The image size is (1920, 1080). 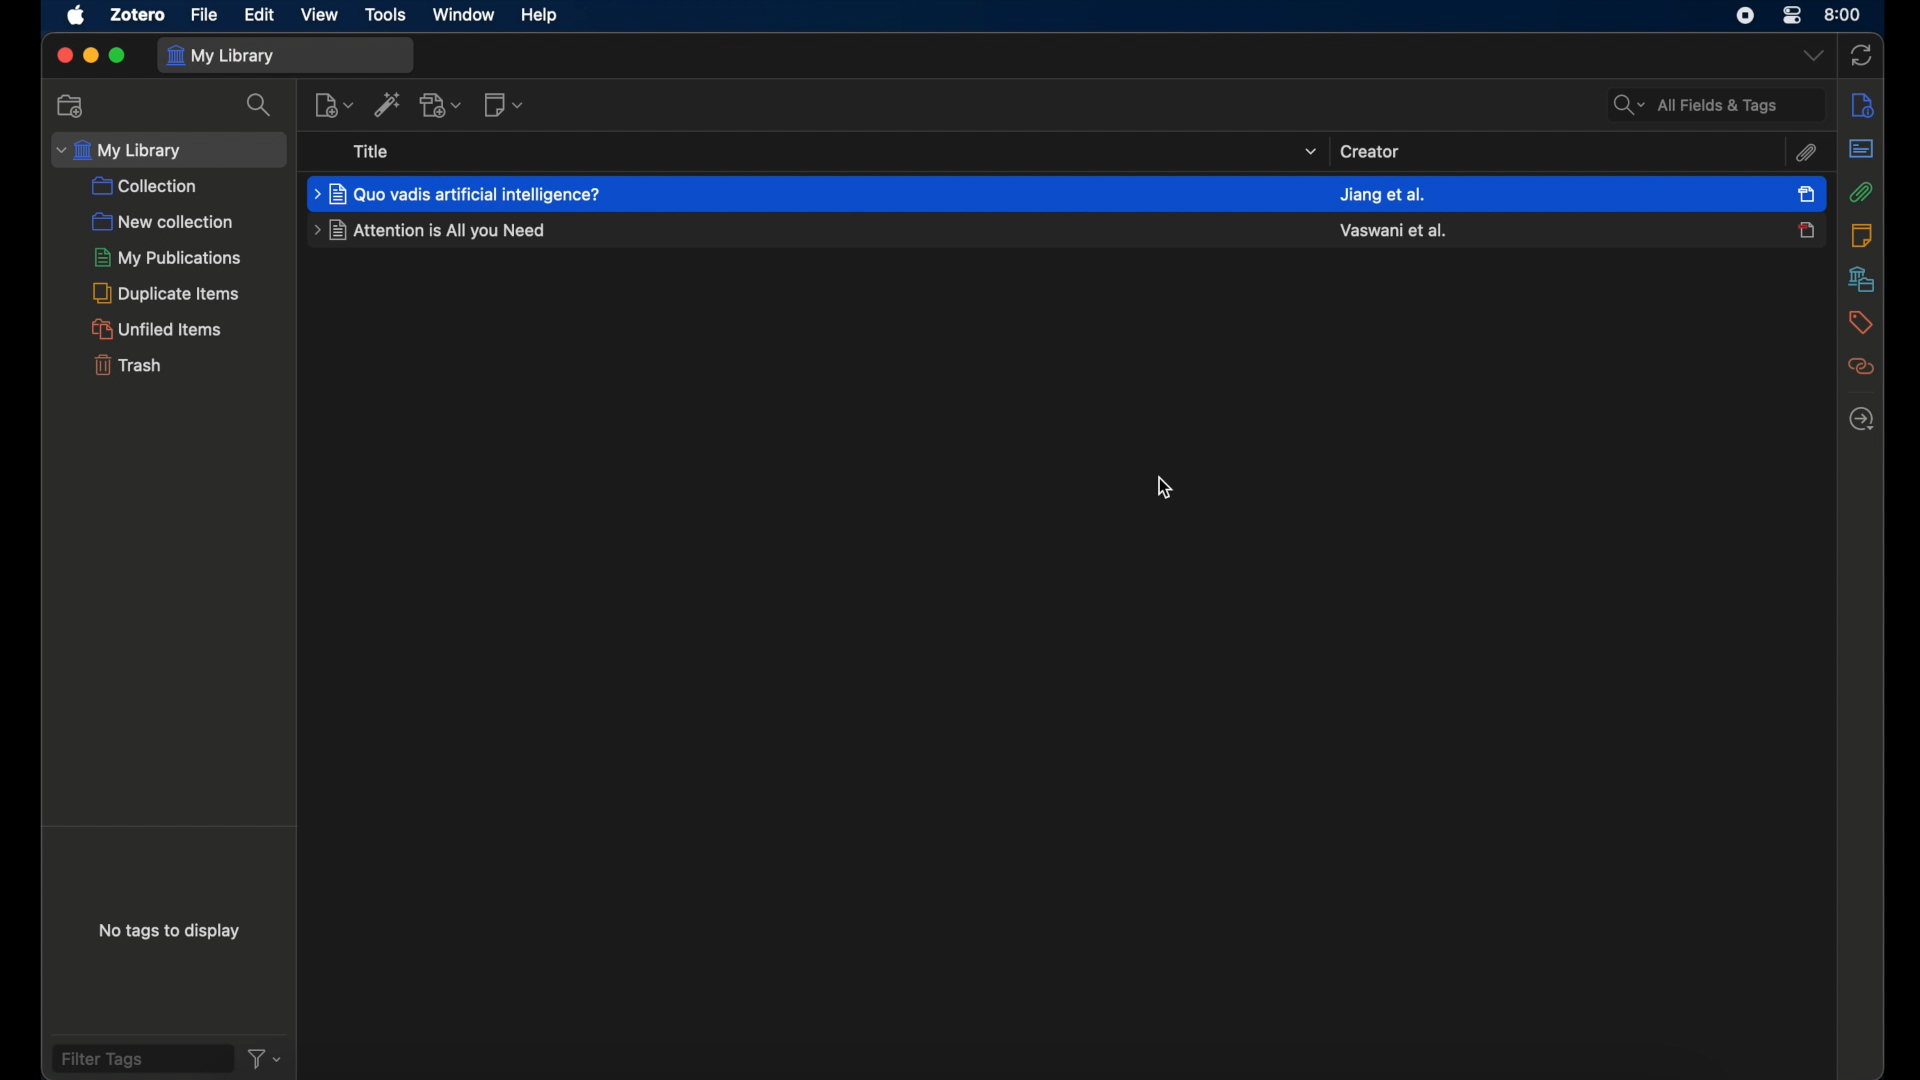 What do you see at coordinates (1746, 14) in the screenshot?
I see `screen recorder` at bounding box center [1746, 14].